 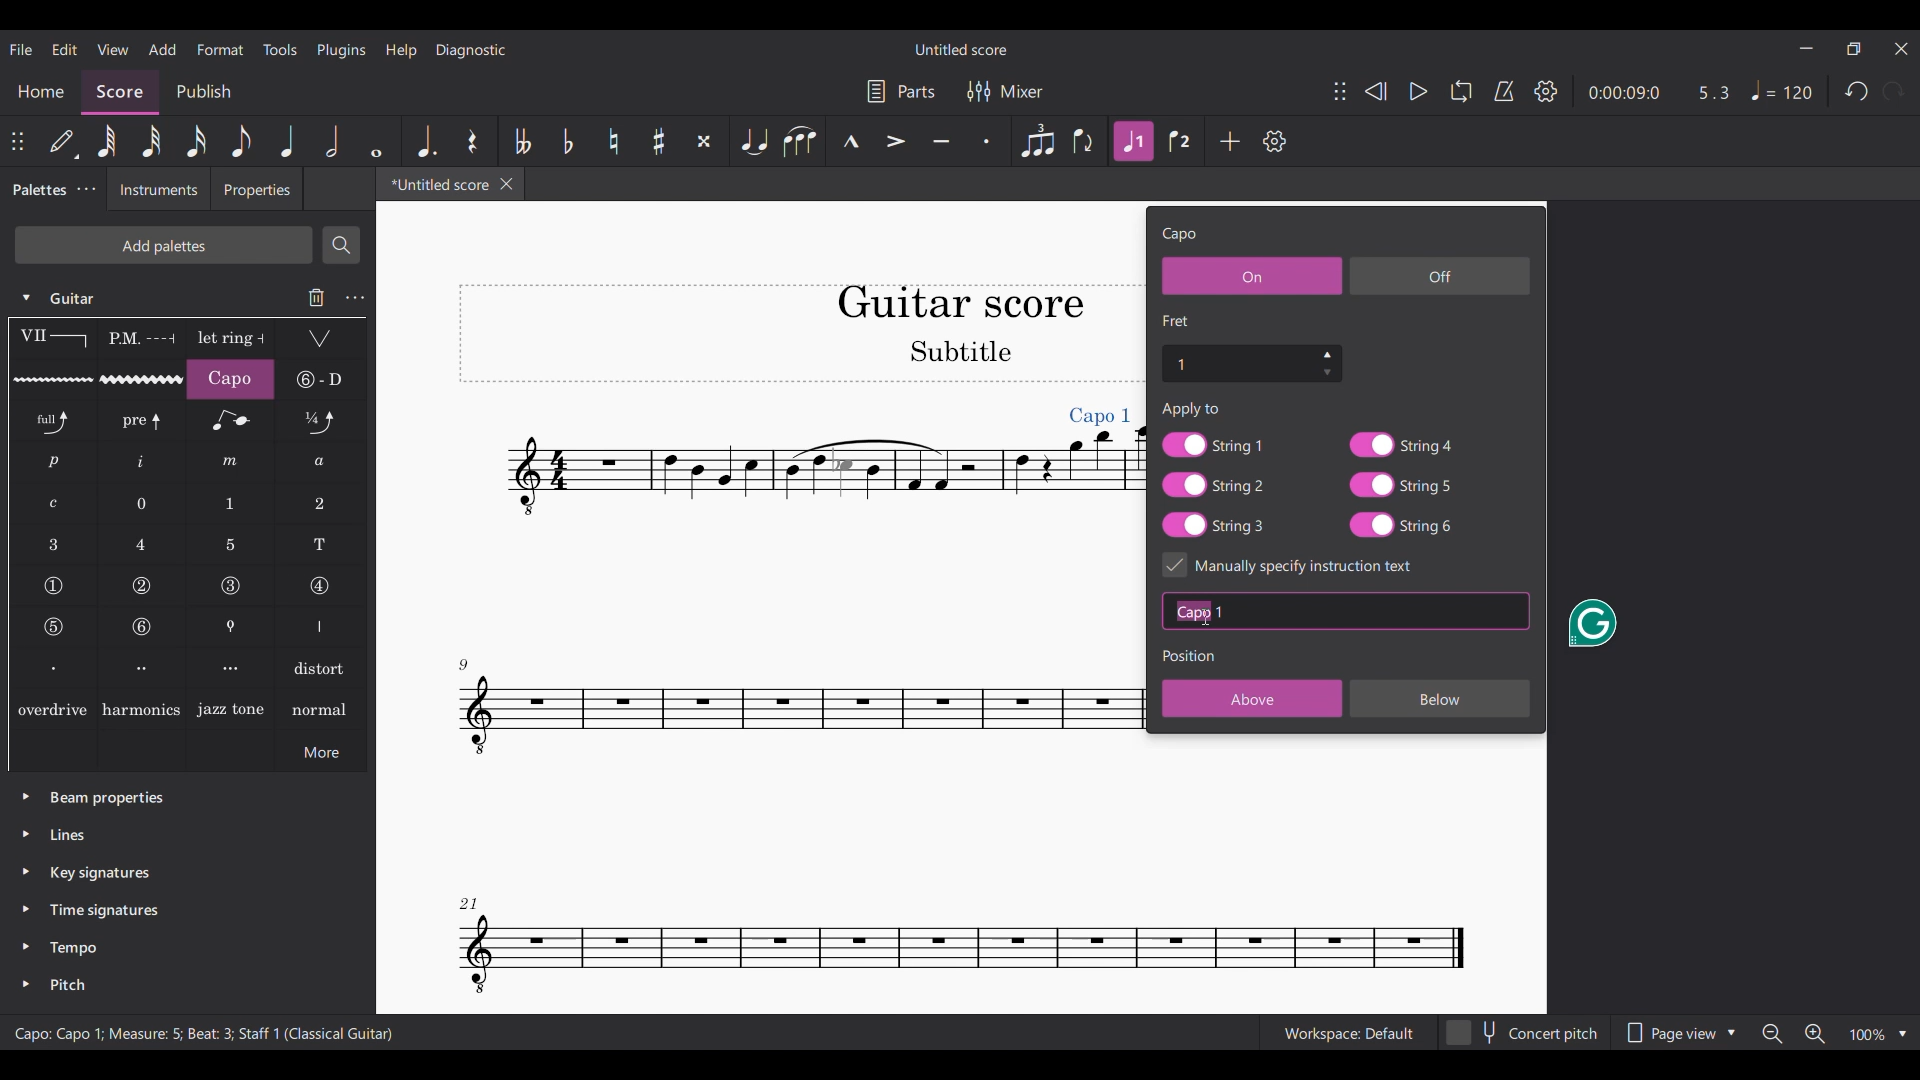 I want to click on String number 5, so click(x=54, y=627).